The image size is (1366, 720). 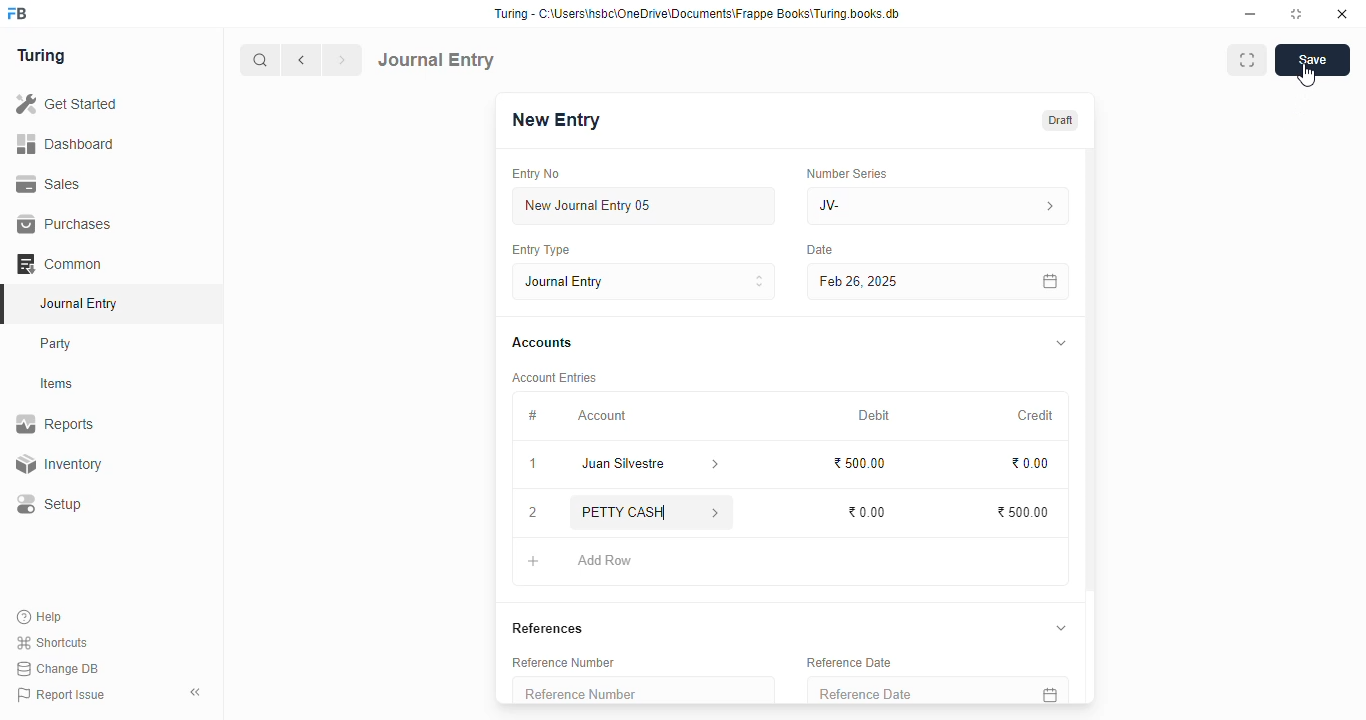 What do you see at coordinates (846, 173) in the screenshot?
I see `number series` at bounding box center [846, 173].